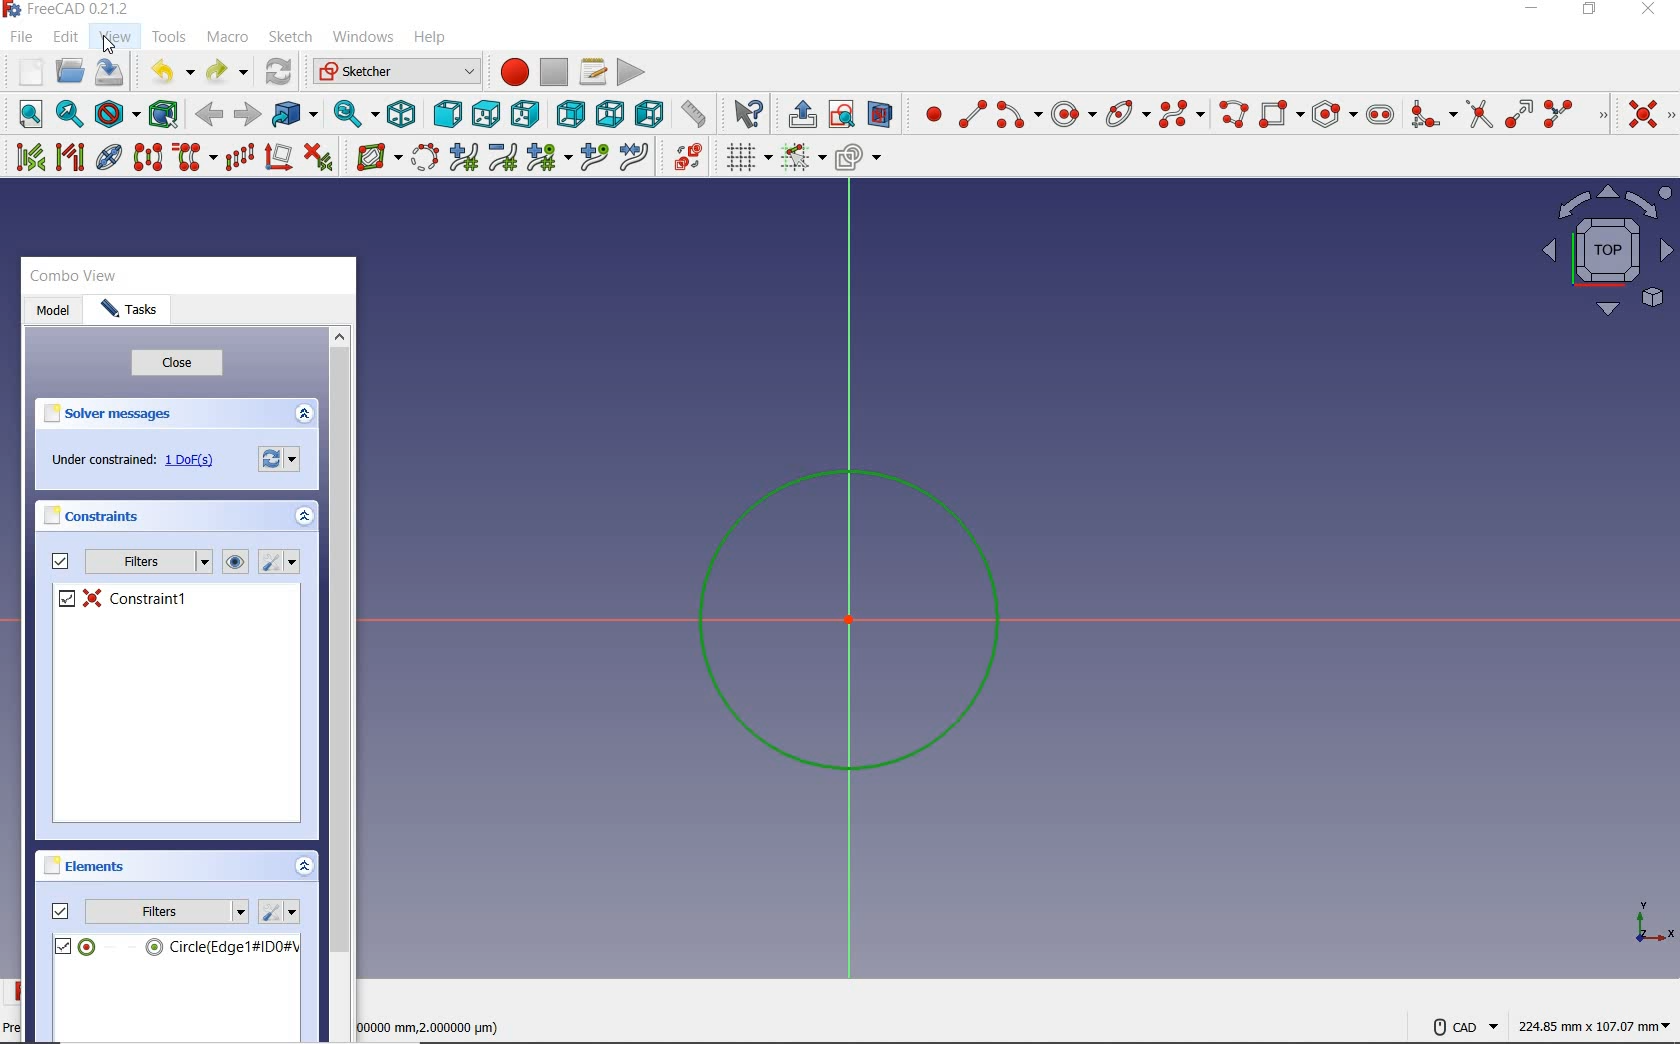 This screenshot has height=1044, width=1680. What do you see at coordinates (684, 157) in the screenshot?
I see `switch virtual space` at bounding box center [684, 157].